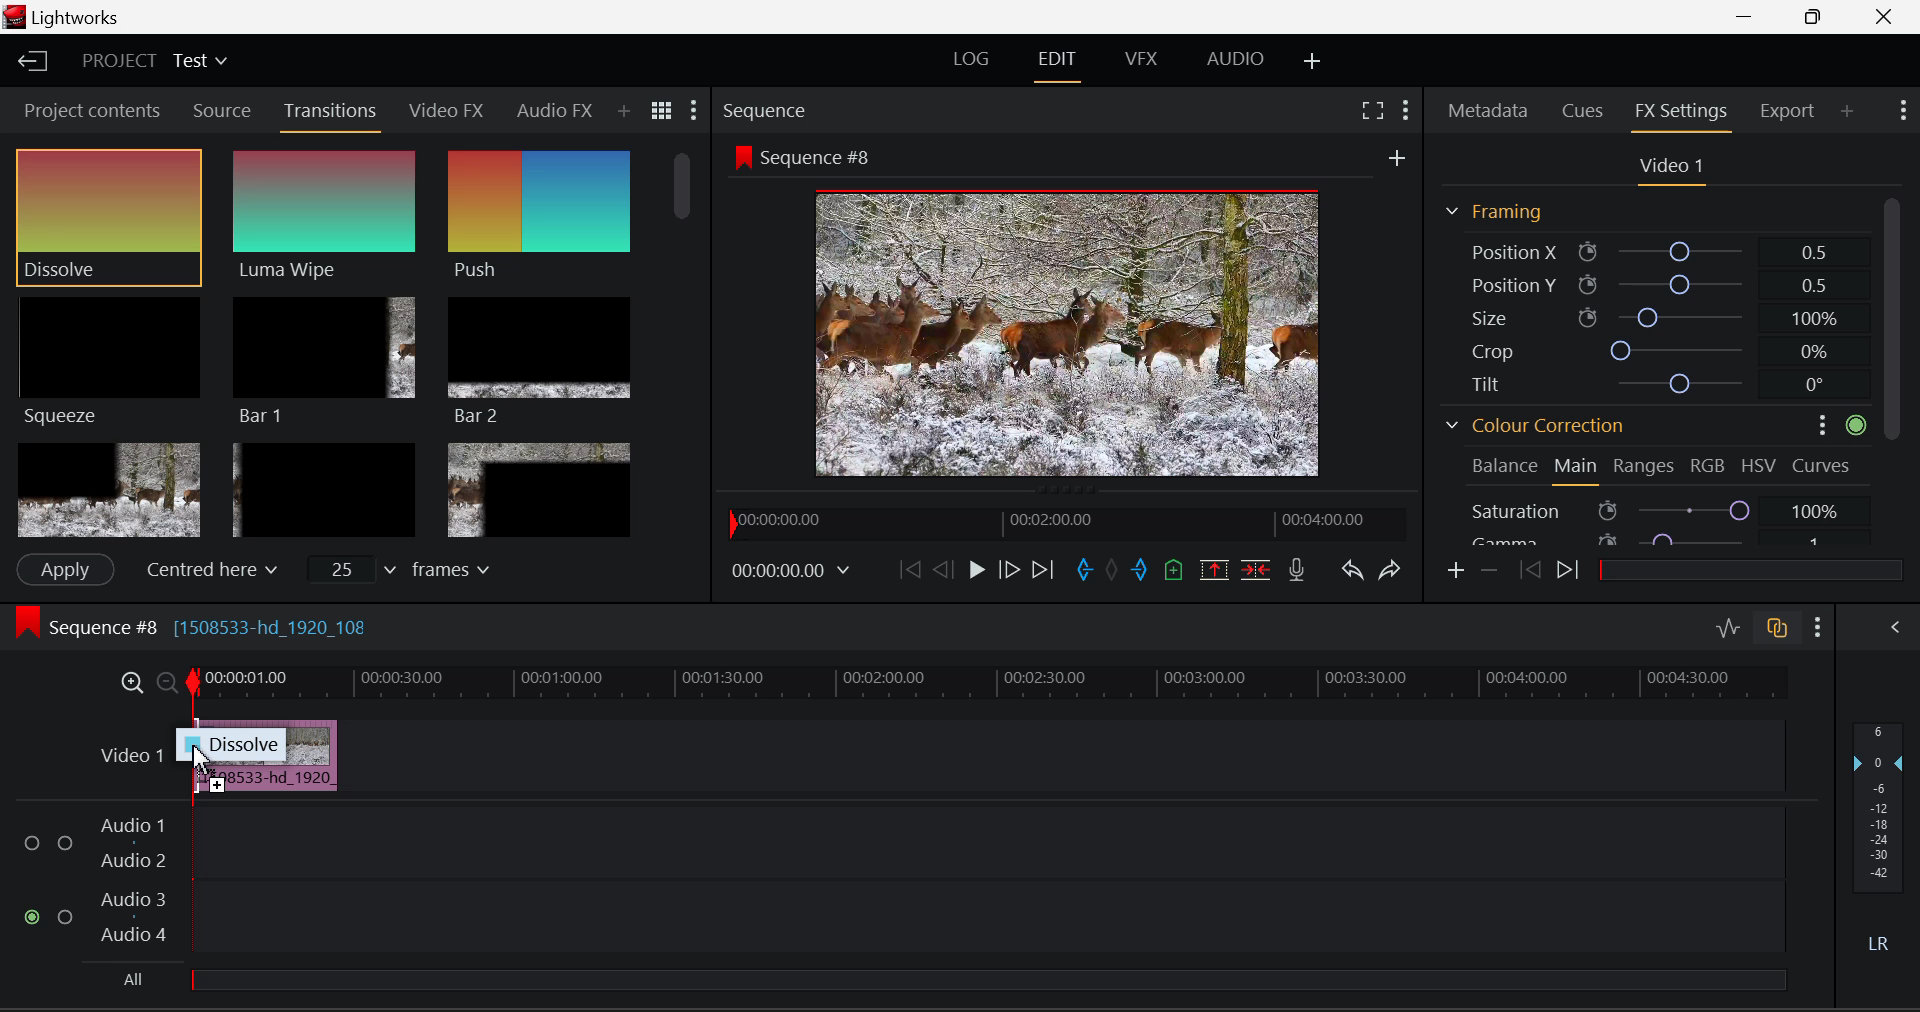  I want to click on Show Audio Mix, so click(1895, 627).